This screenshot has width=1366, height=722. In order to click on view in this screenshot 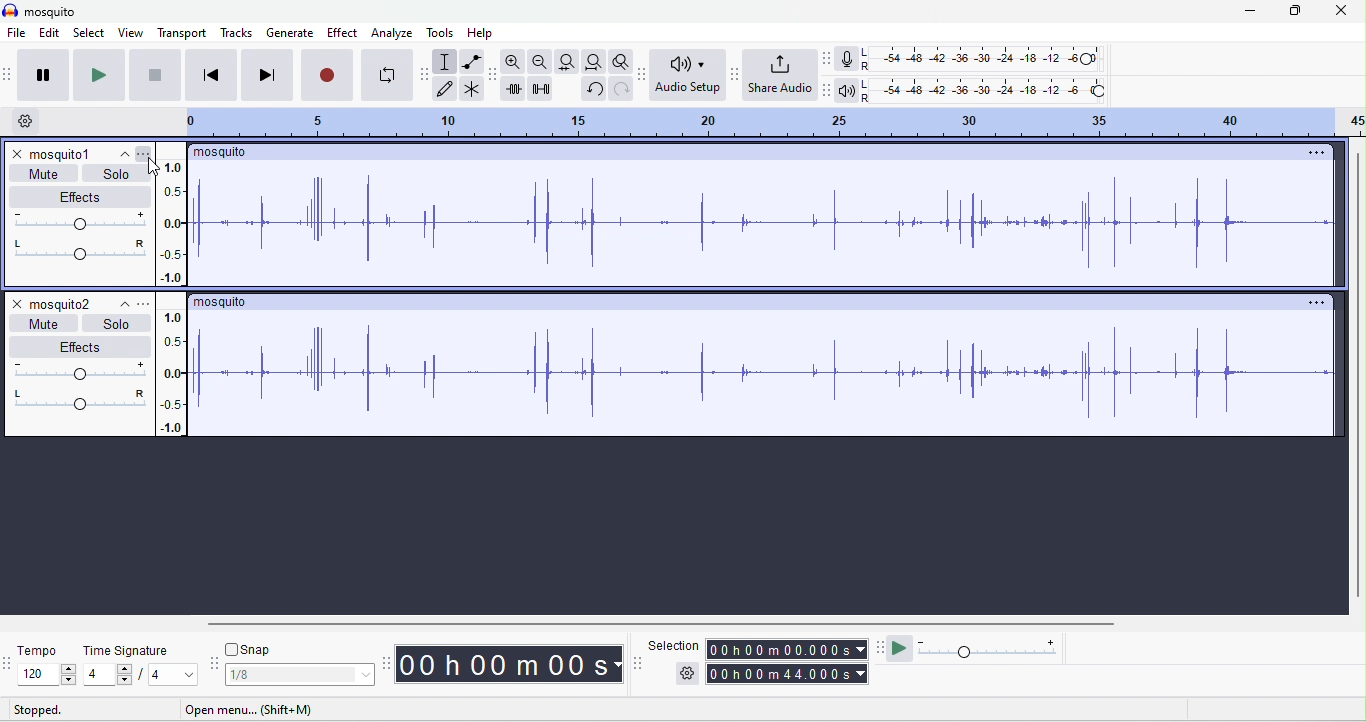, I will do `click(132, 34)`.